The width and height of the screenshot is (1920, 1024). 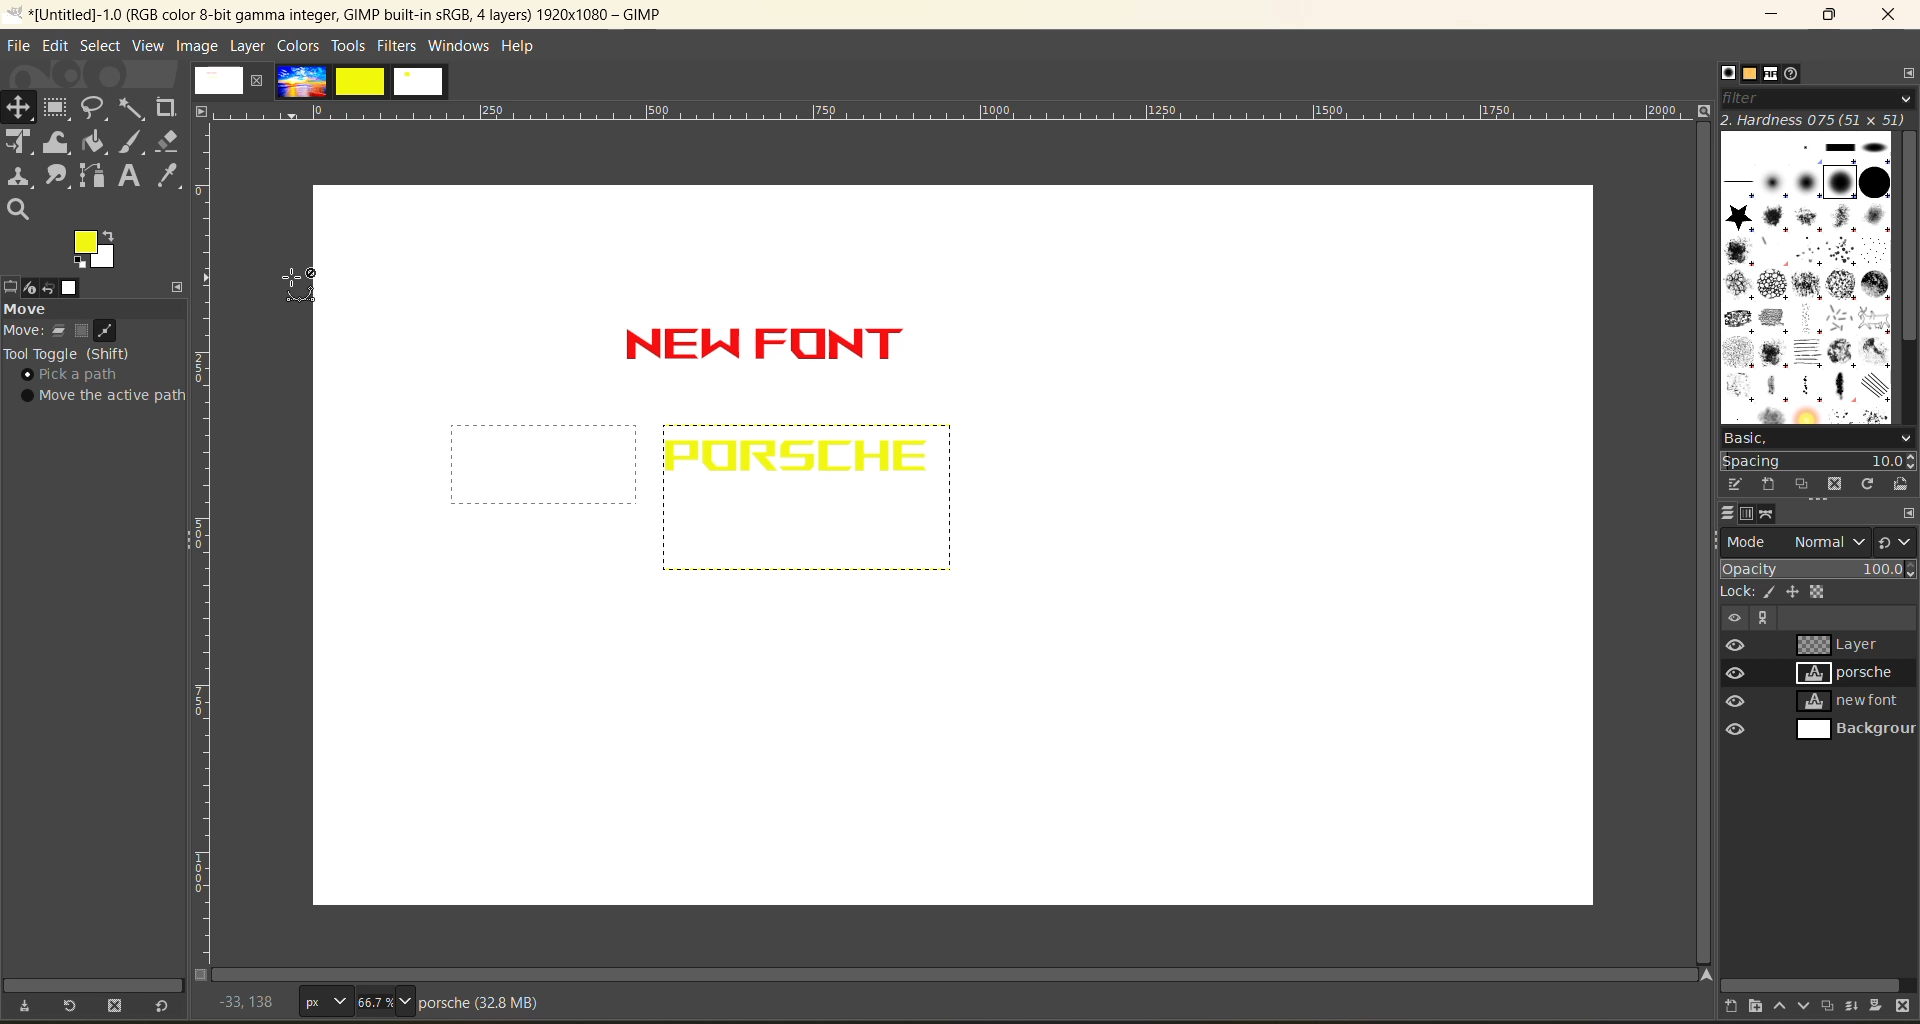 I want to click on paint bucket, so click(x=94, y=141).